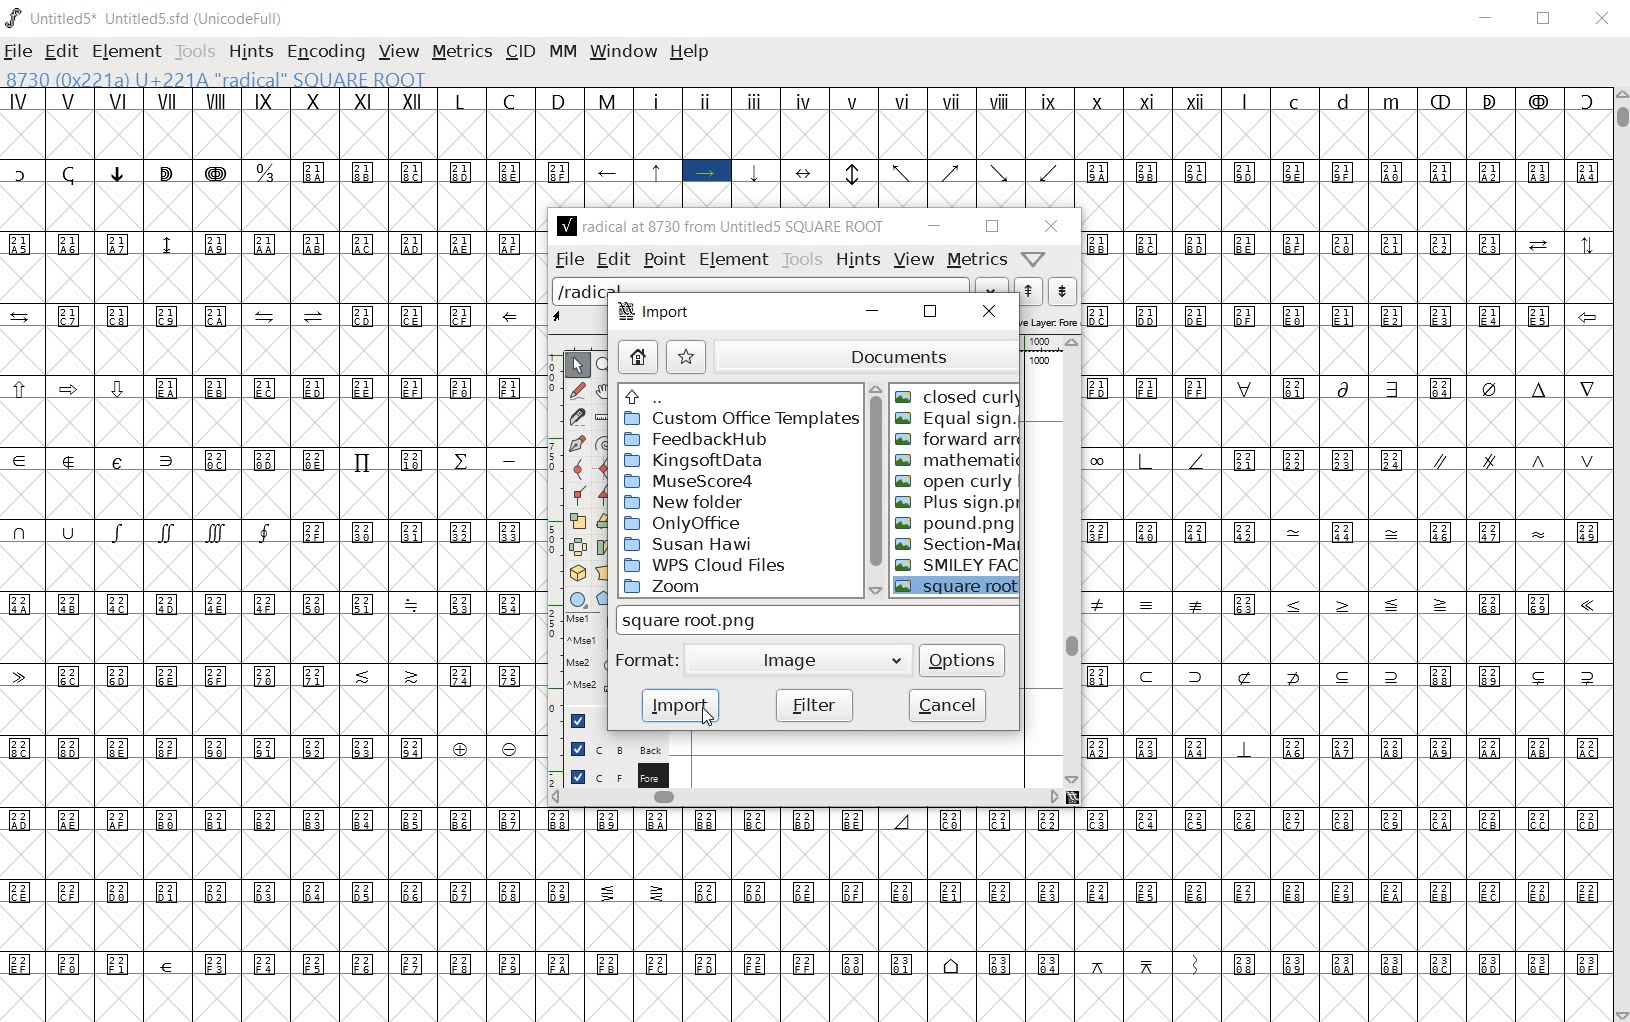 This screenshot has width=1630, height=1022. I want to click on rotate the selection, so click(603, 521).